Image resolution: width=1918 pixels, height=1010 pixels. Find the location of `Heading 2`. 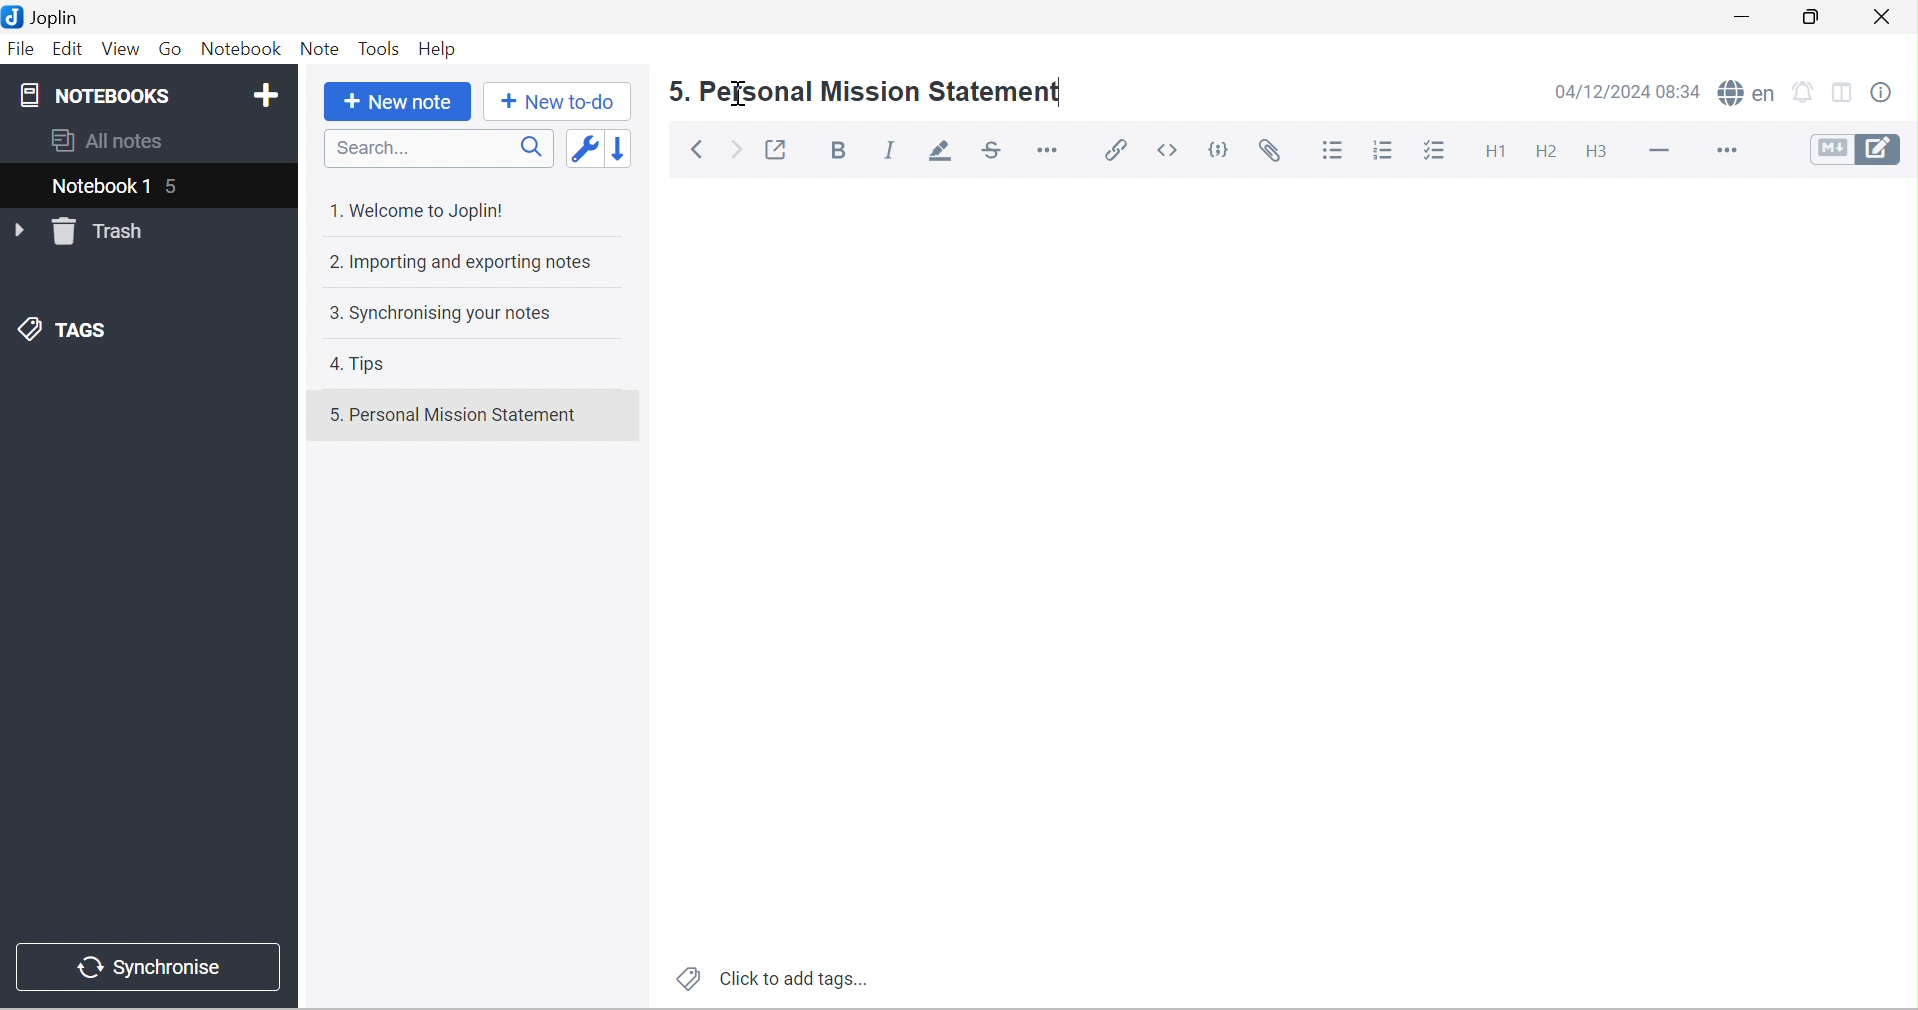

Heading 2 is located at coordinates (1549, 152).